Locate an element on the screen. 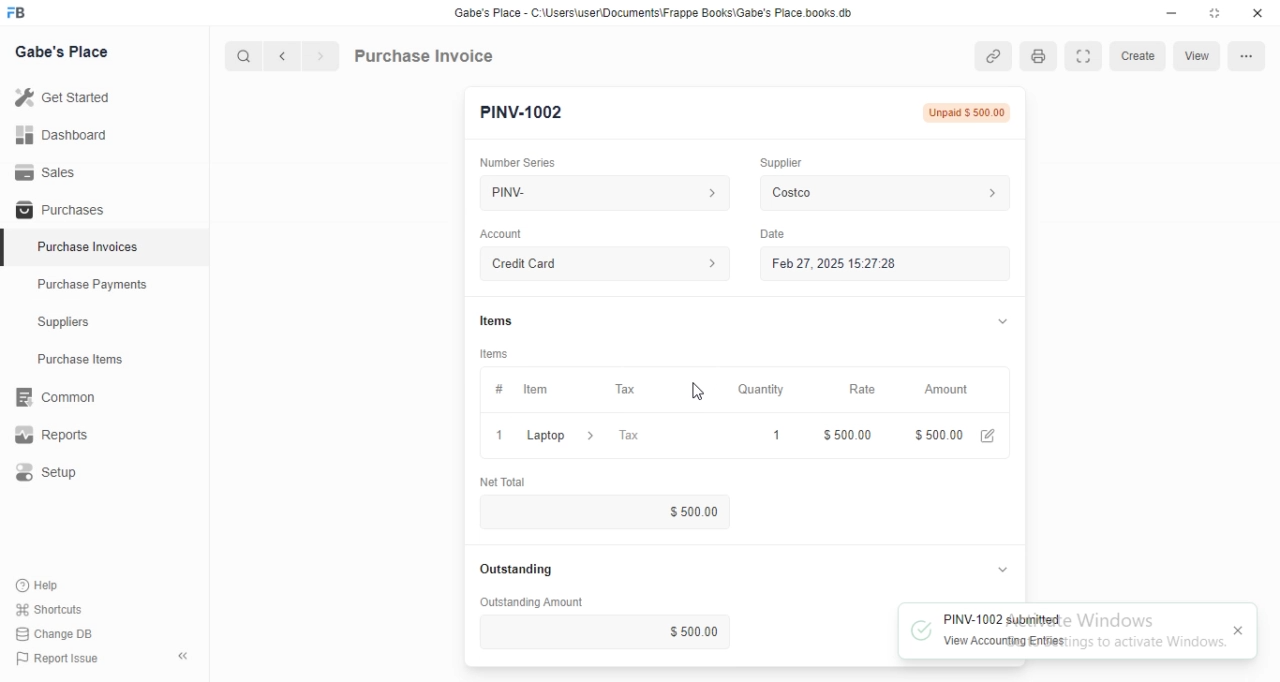 The width and height of the screenshot is (1280, 682). Collapse is located at coordinates (1003, 321).